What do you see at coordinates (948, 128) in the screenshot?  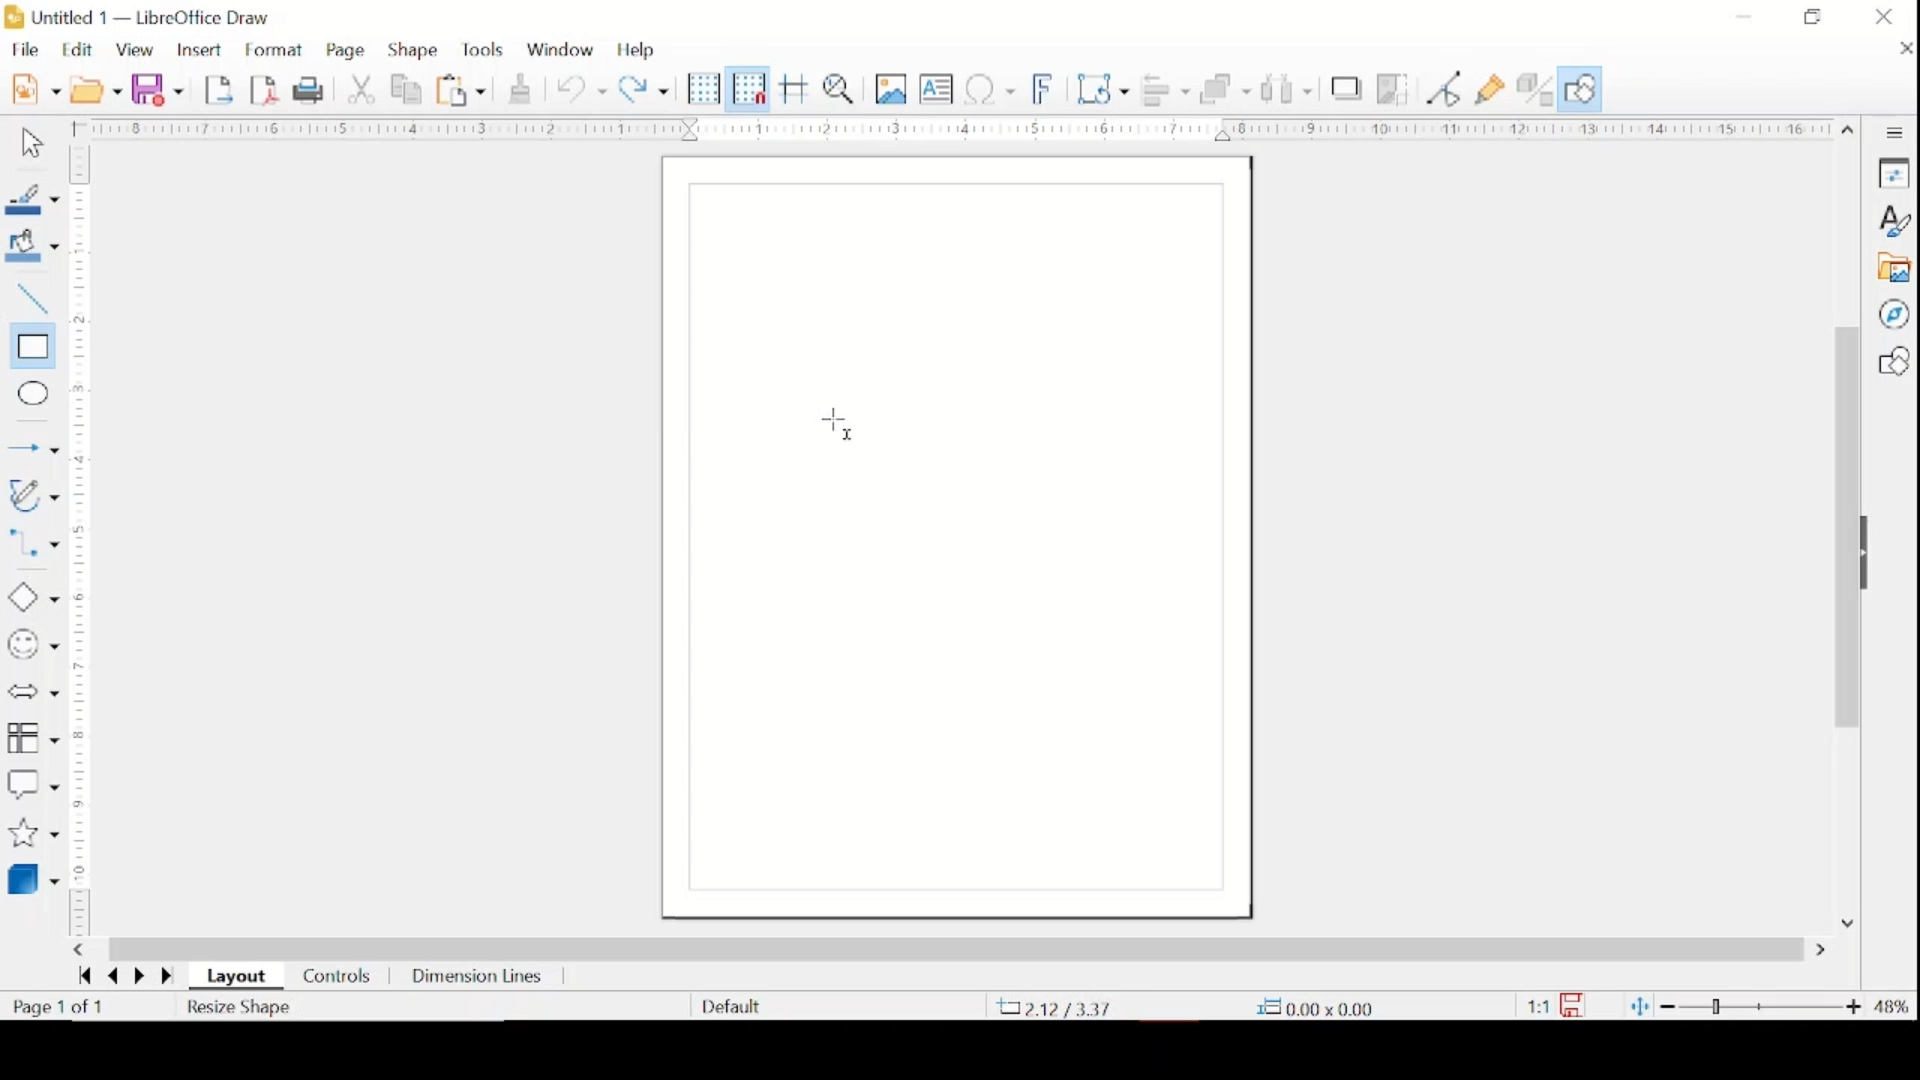 I see `margin` at bounding box center [948, 128].